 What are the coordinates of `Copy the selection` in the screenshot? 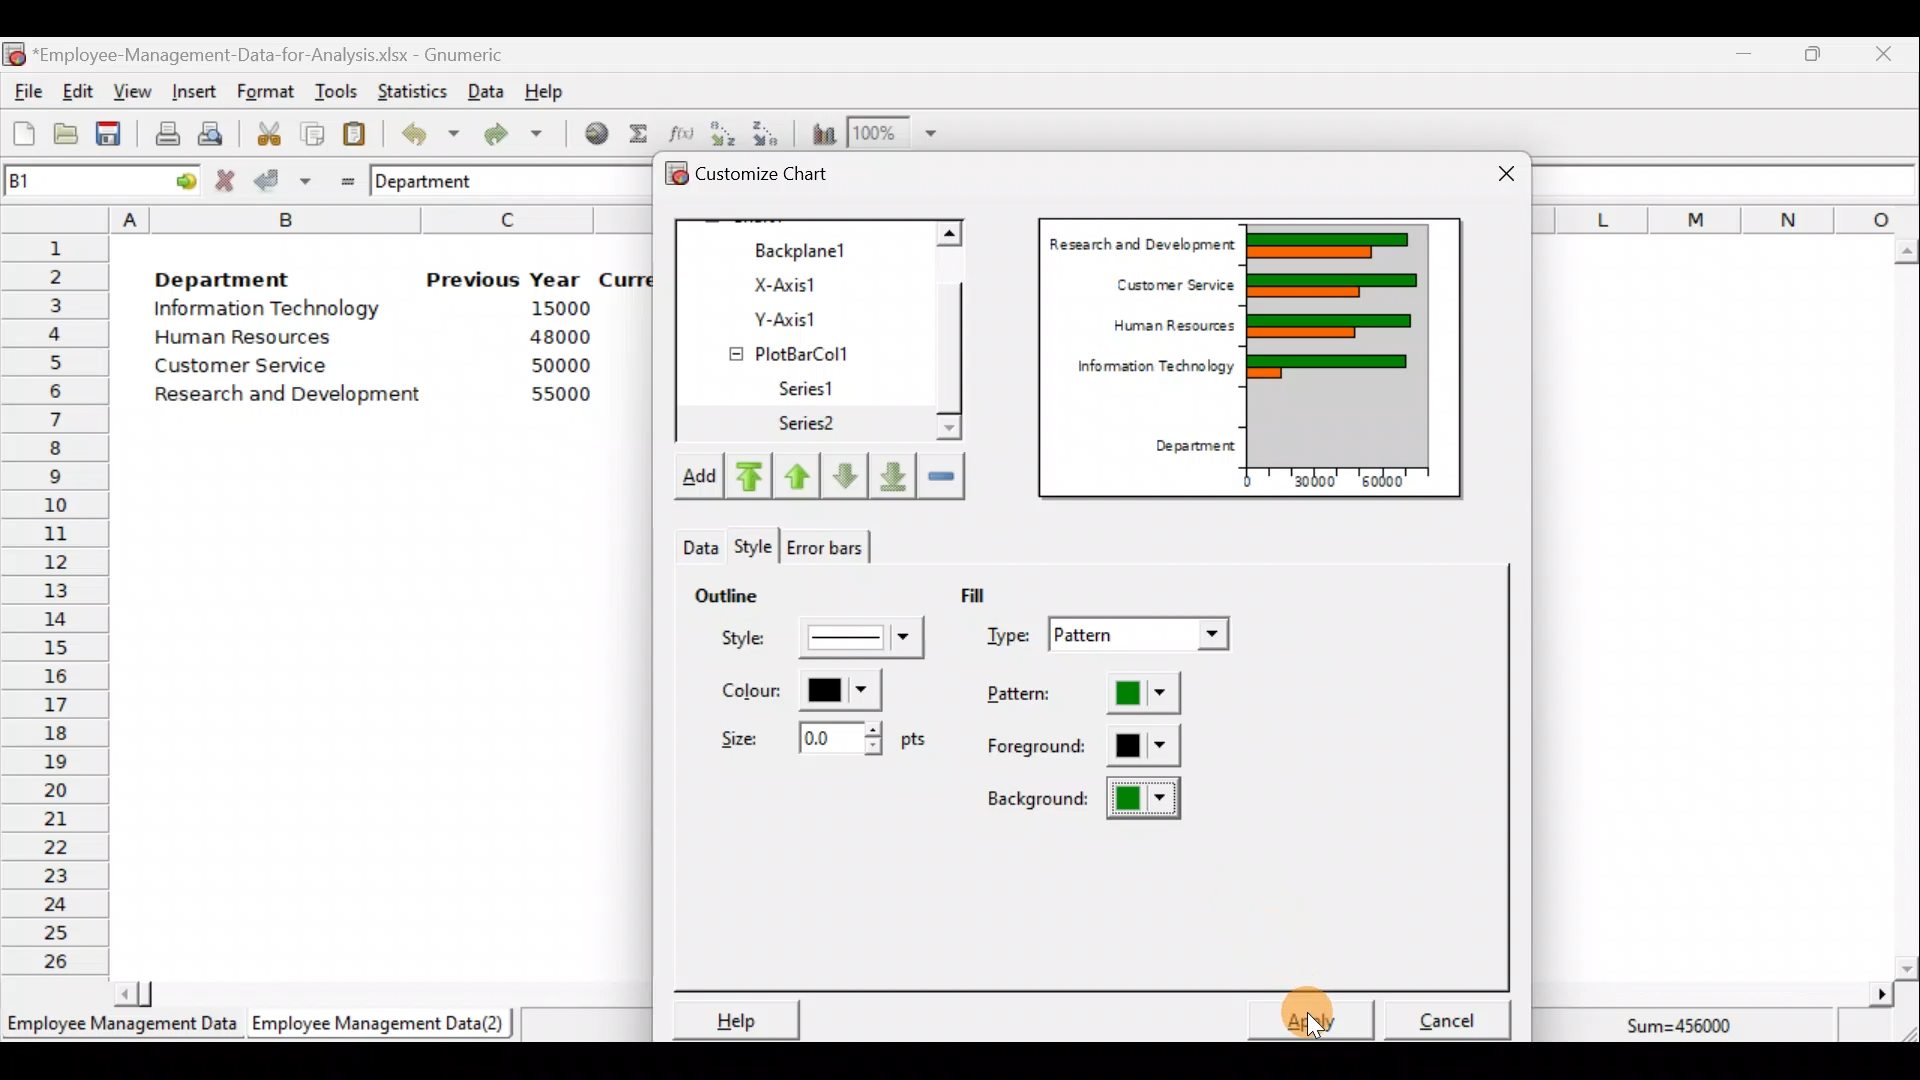 It's located at (311, 130).